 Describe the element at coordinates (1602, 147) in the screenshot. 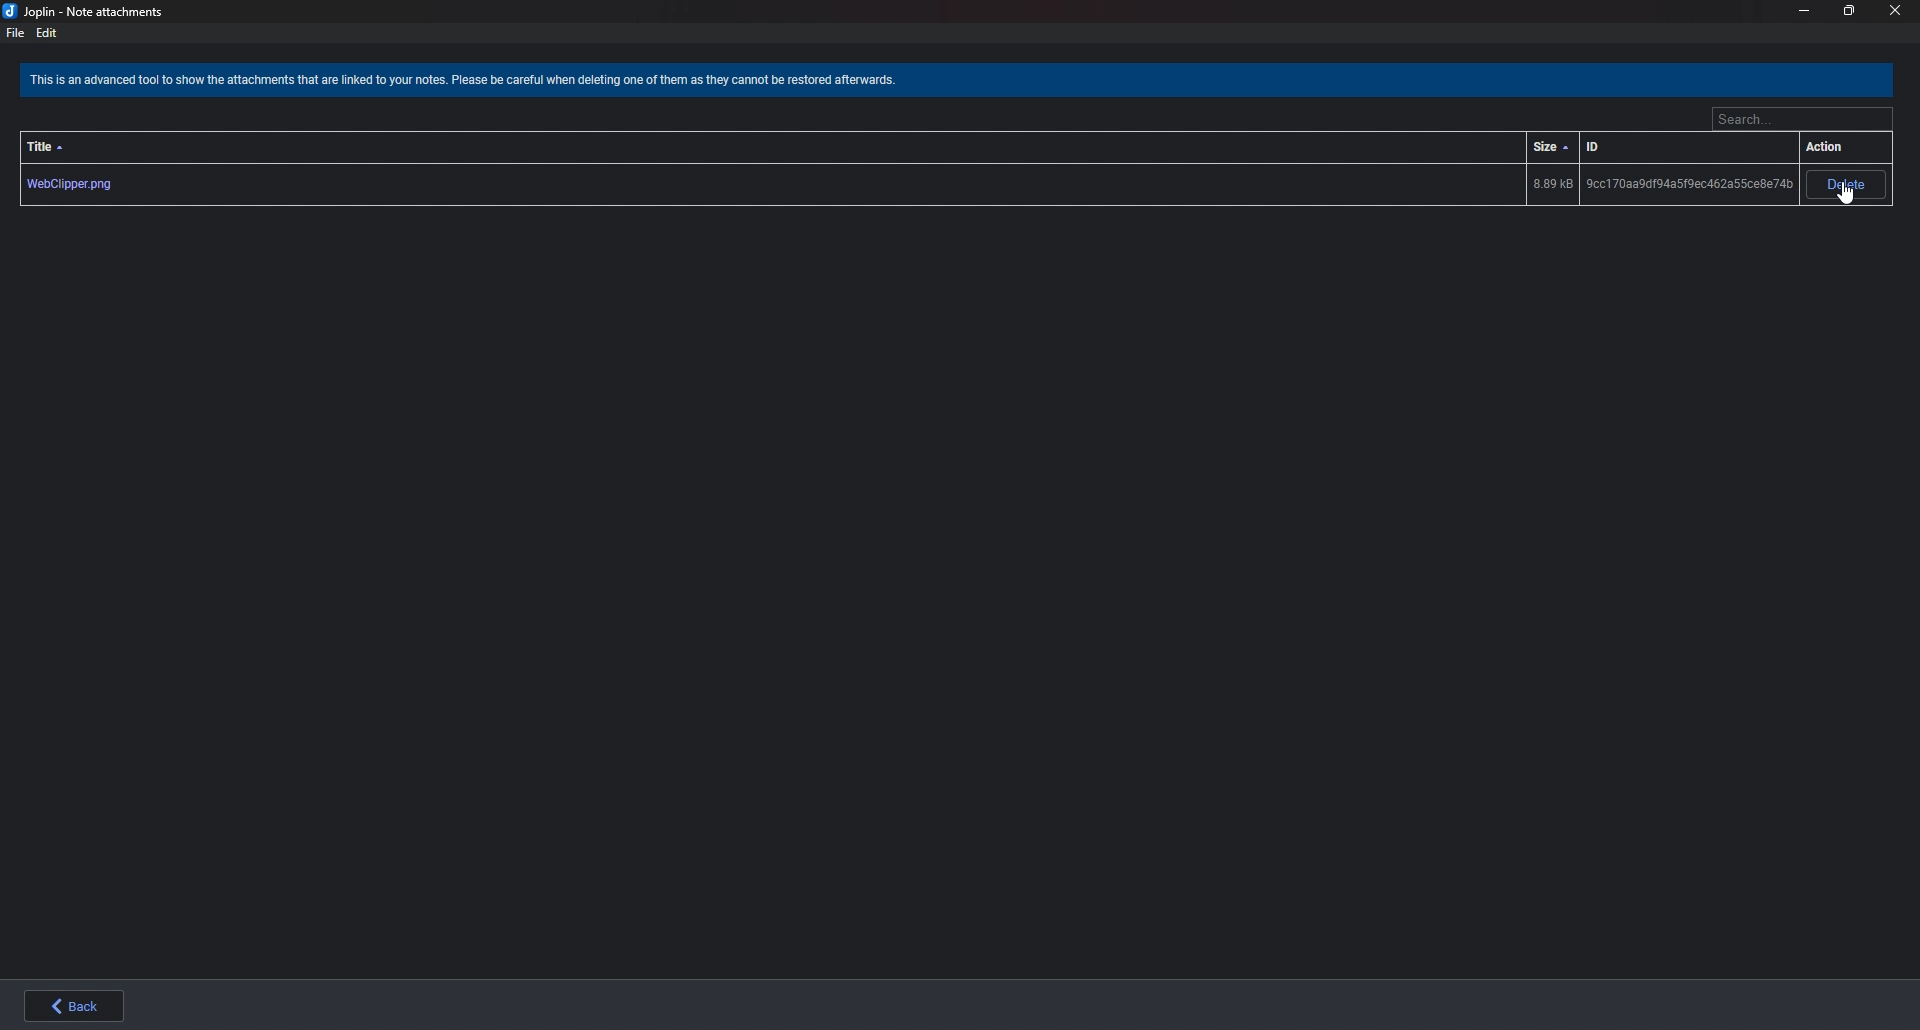

I see `id` at that location.